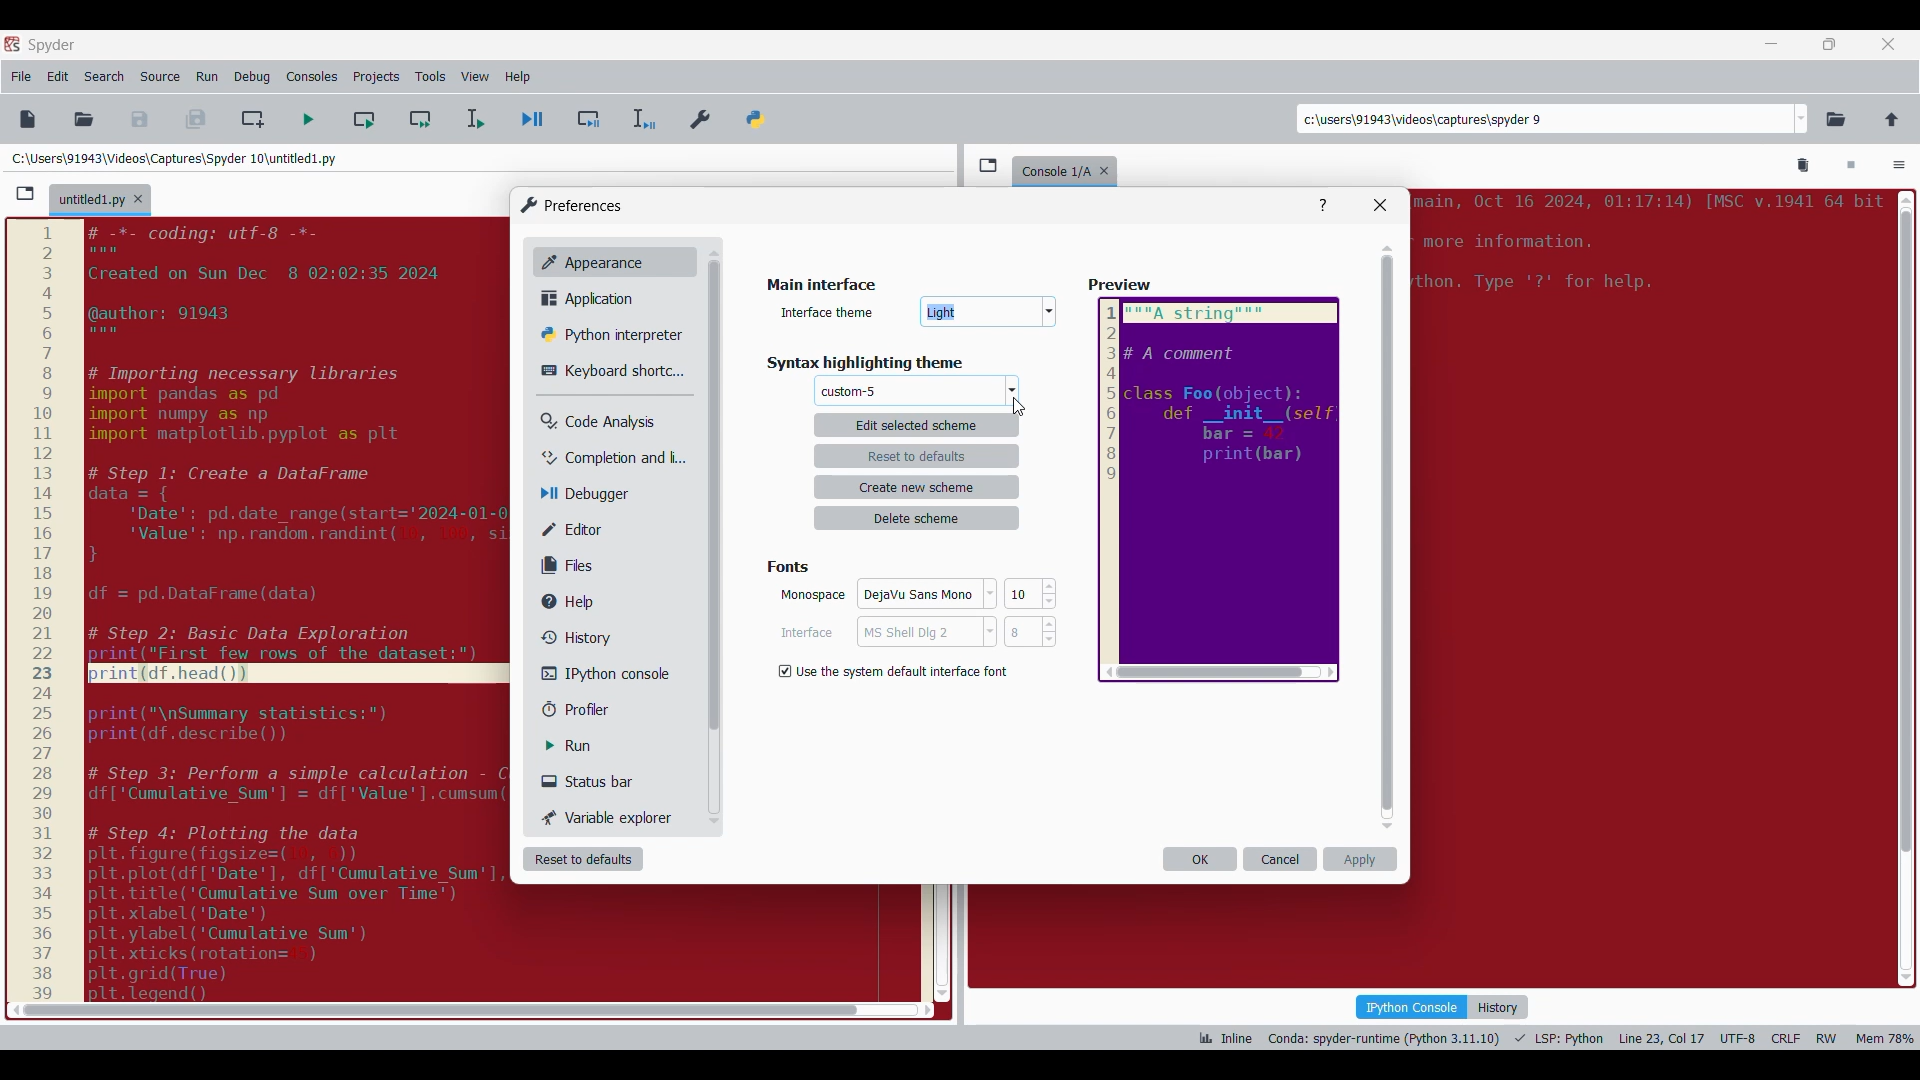 The width and height of the screenshot is (1920, 1080). I want to click on Options, so click(1899, 167).